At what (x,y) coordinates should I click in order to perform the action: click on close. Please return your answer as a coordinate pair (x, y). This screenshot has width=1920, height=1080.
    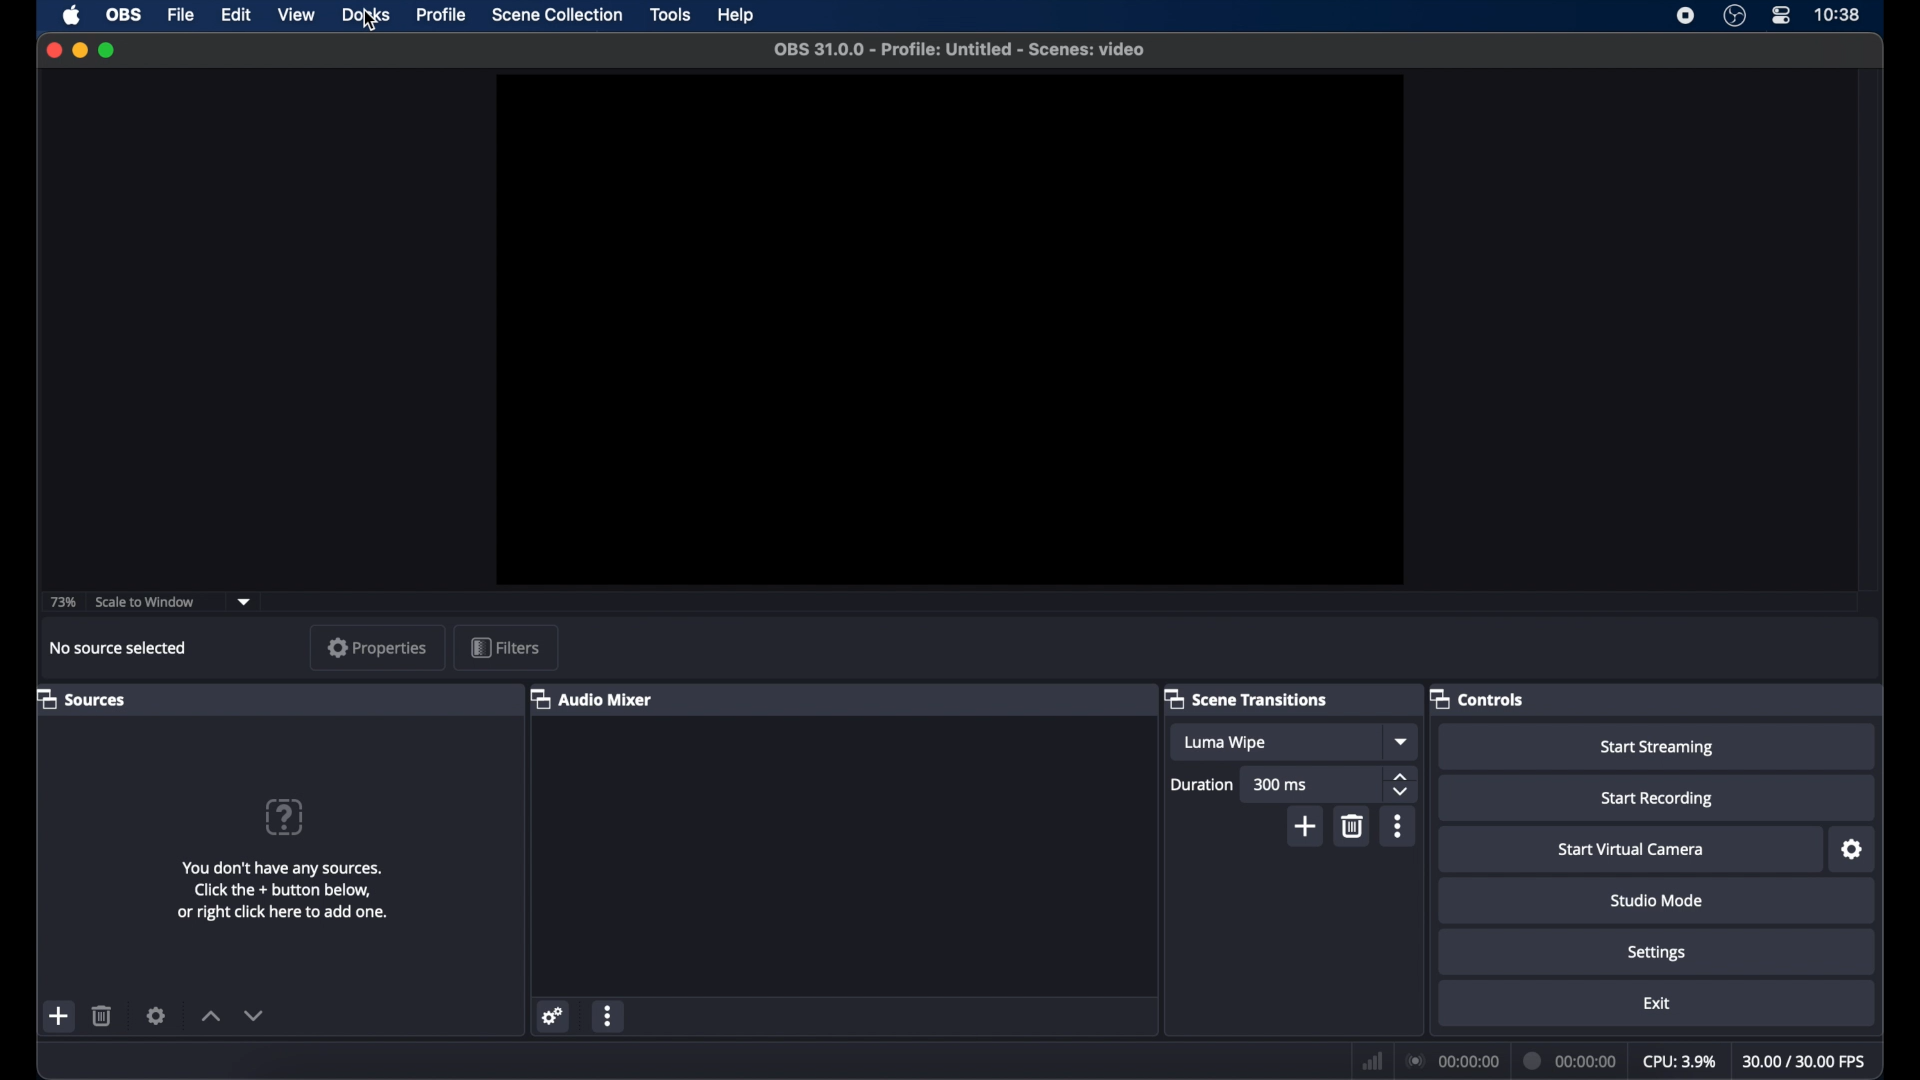
    Looking at the image, I should click on (53, 49).